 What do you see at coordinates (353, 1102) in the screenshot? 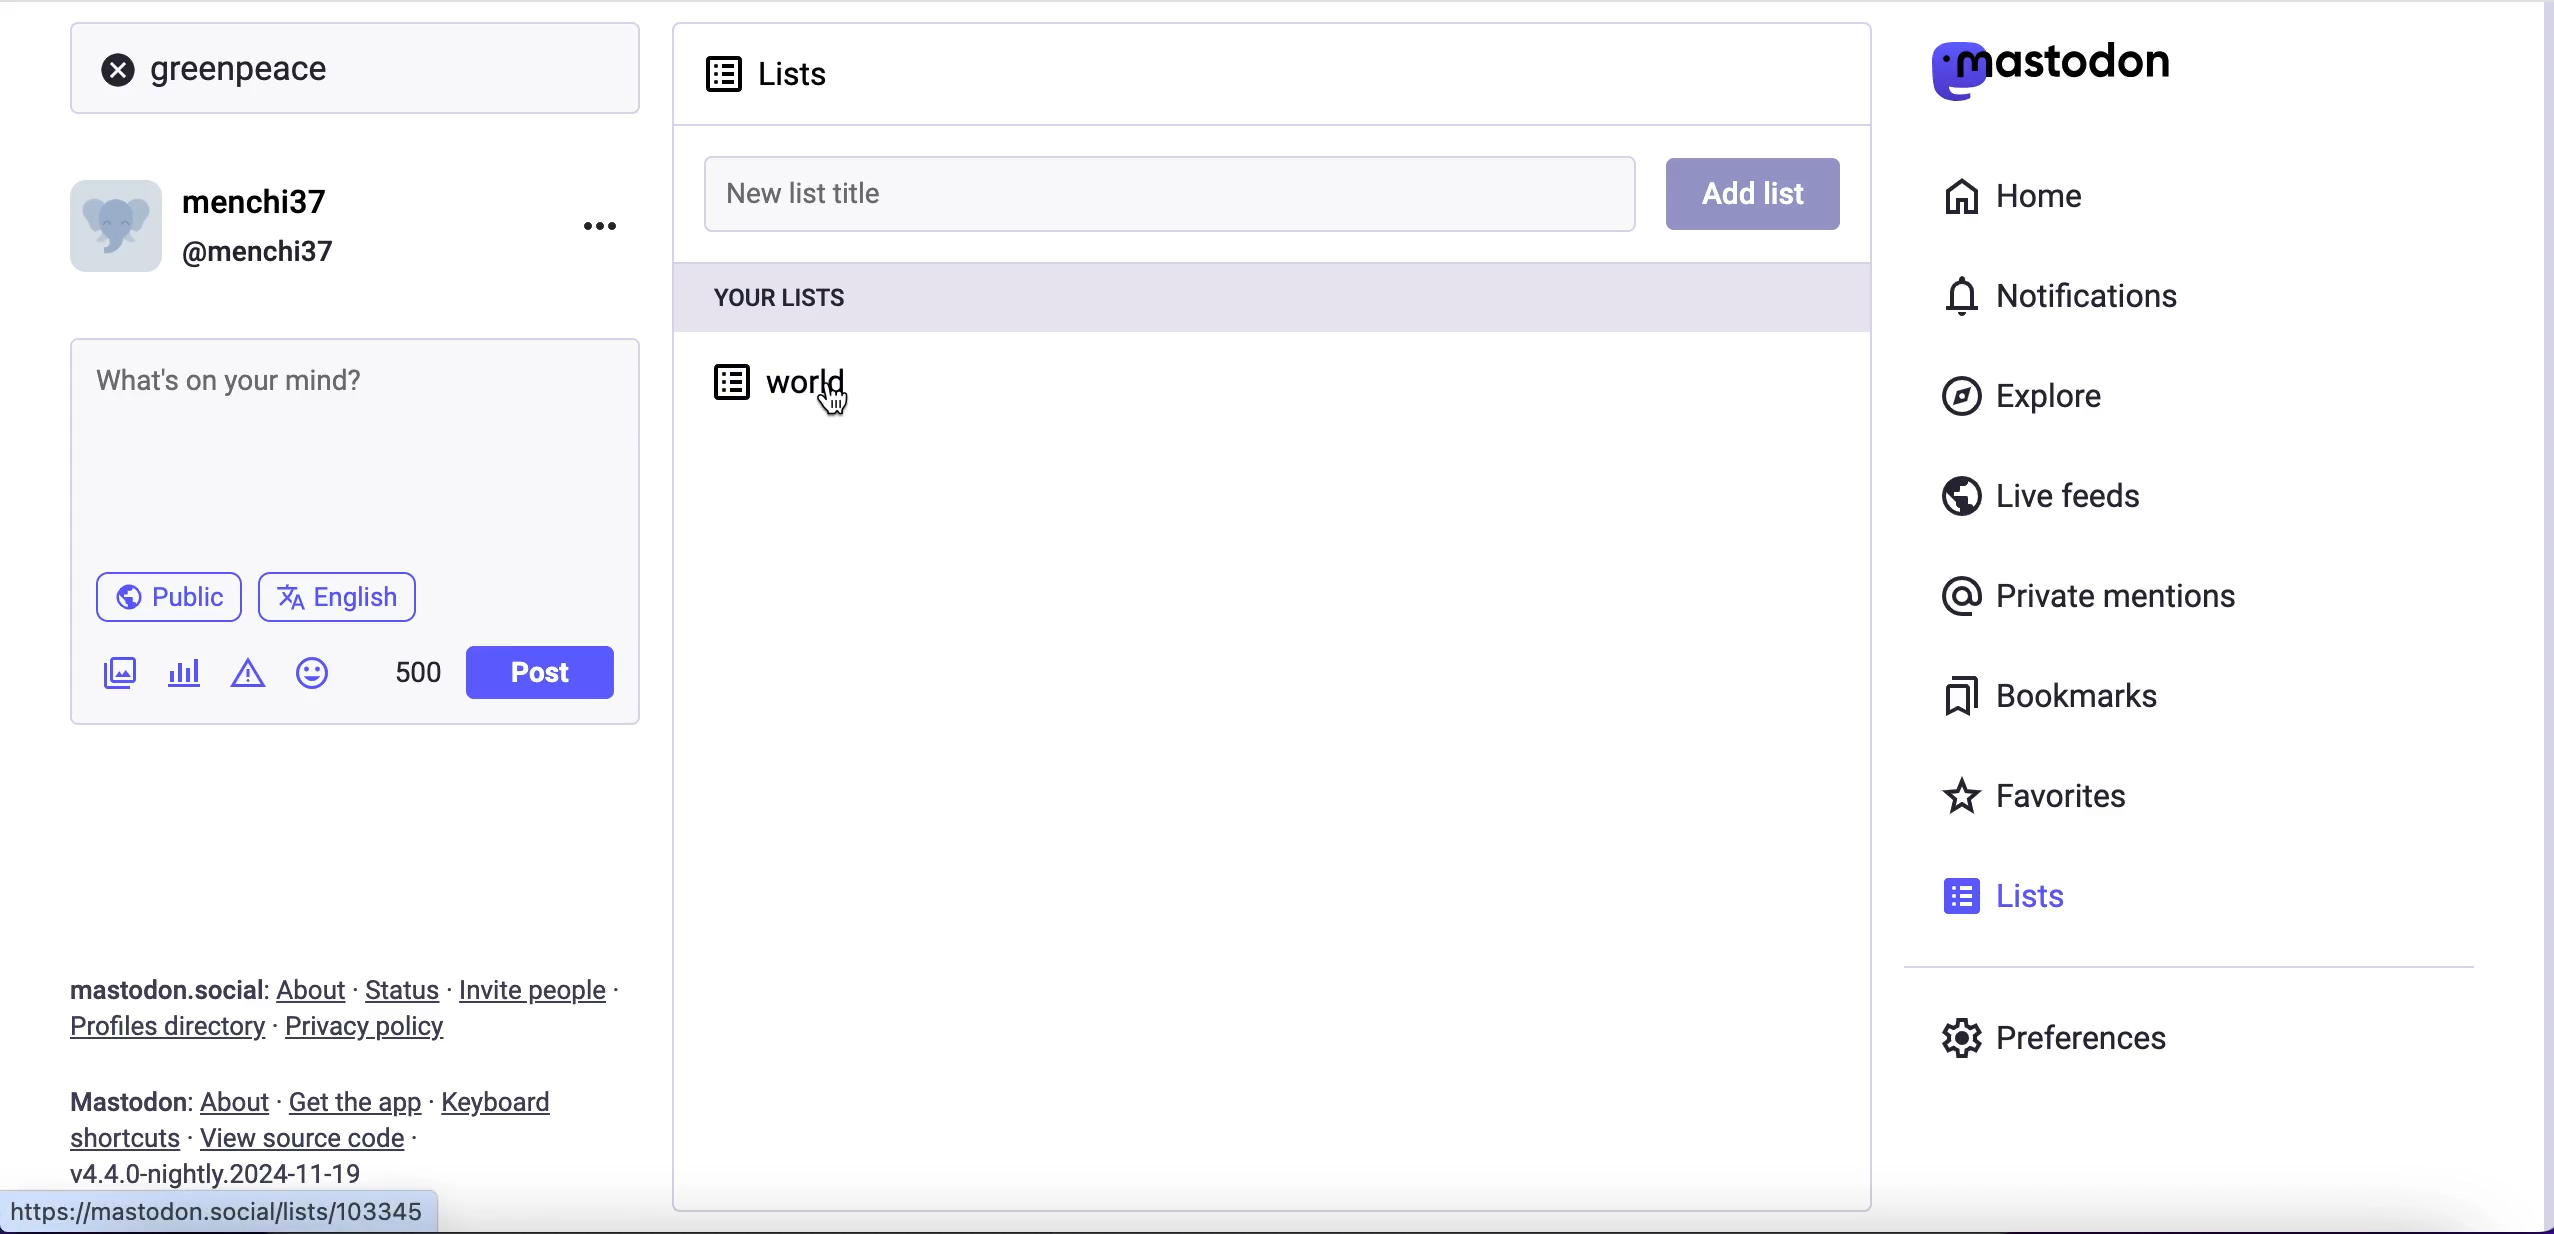
I see `get the app` at bounding box center [353, 1102].